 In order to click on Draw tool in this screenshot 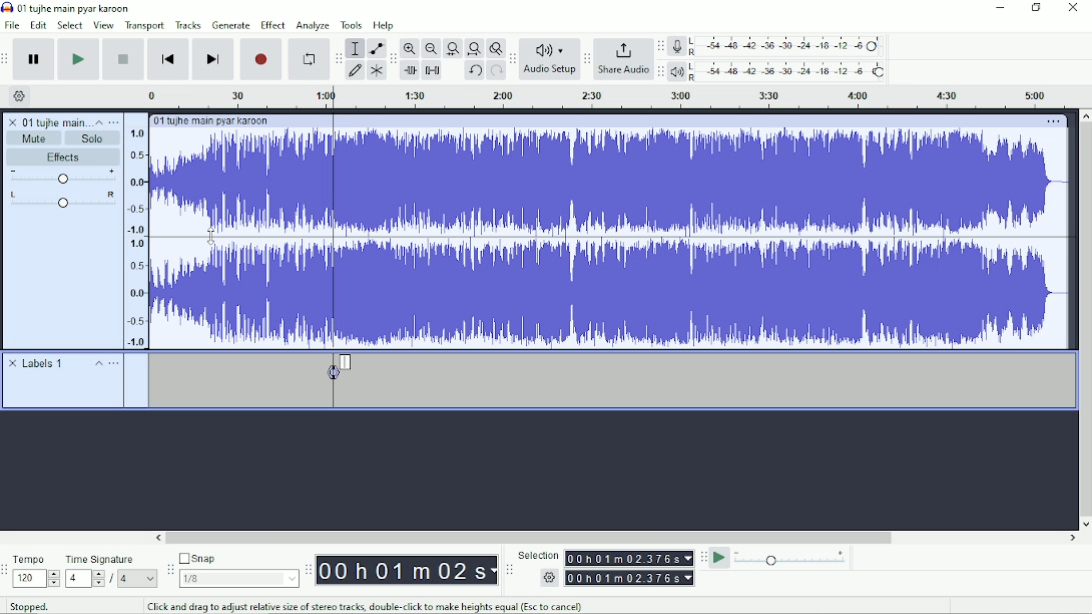, I will do `click(355, 70)`.